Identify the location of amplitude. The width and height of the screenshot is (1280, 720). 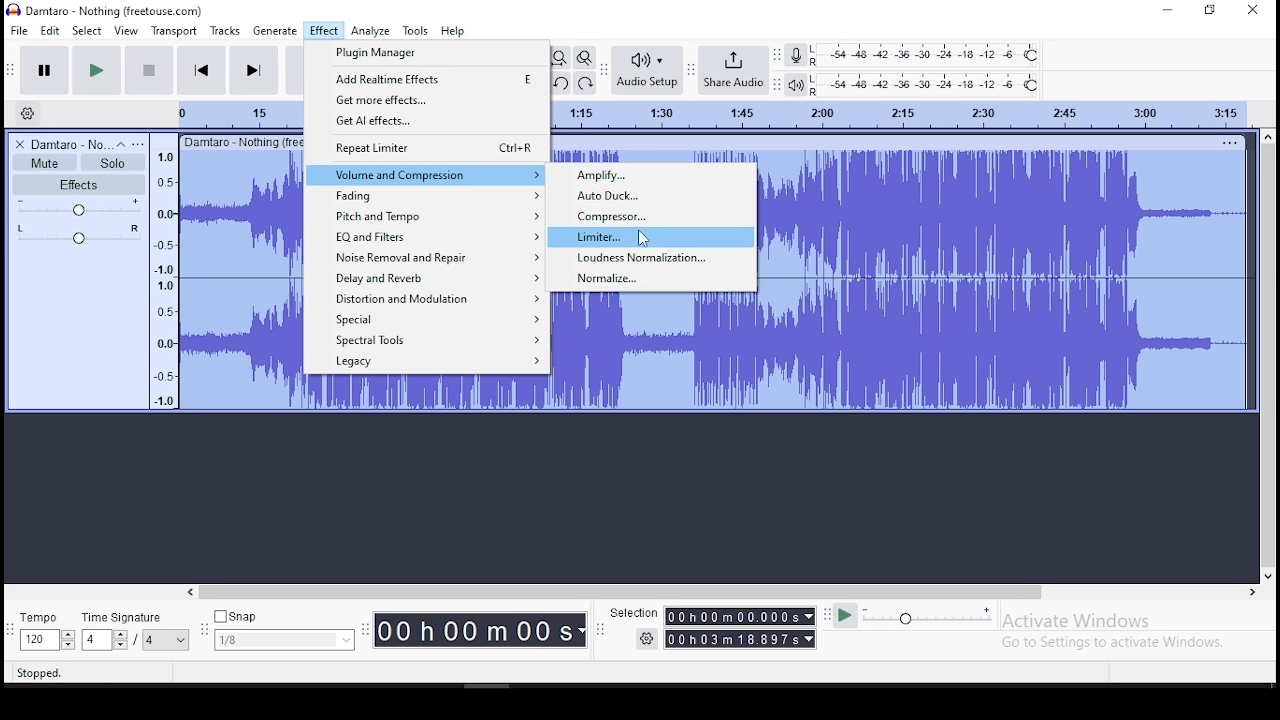
(166, 271).